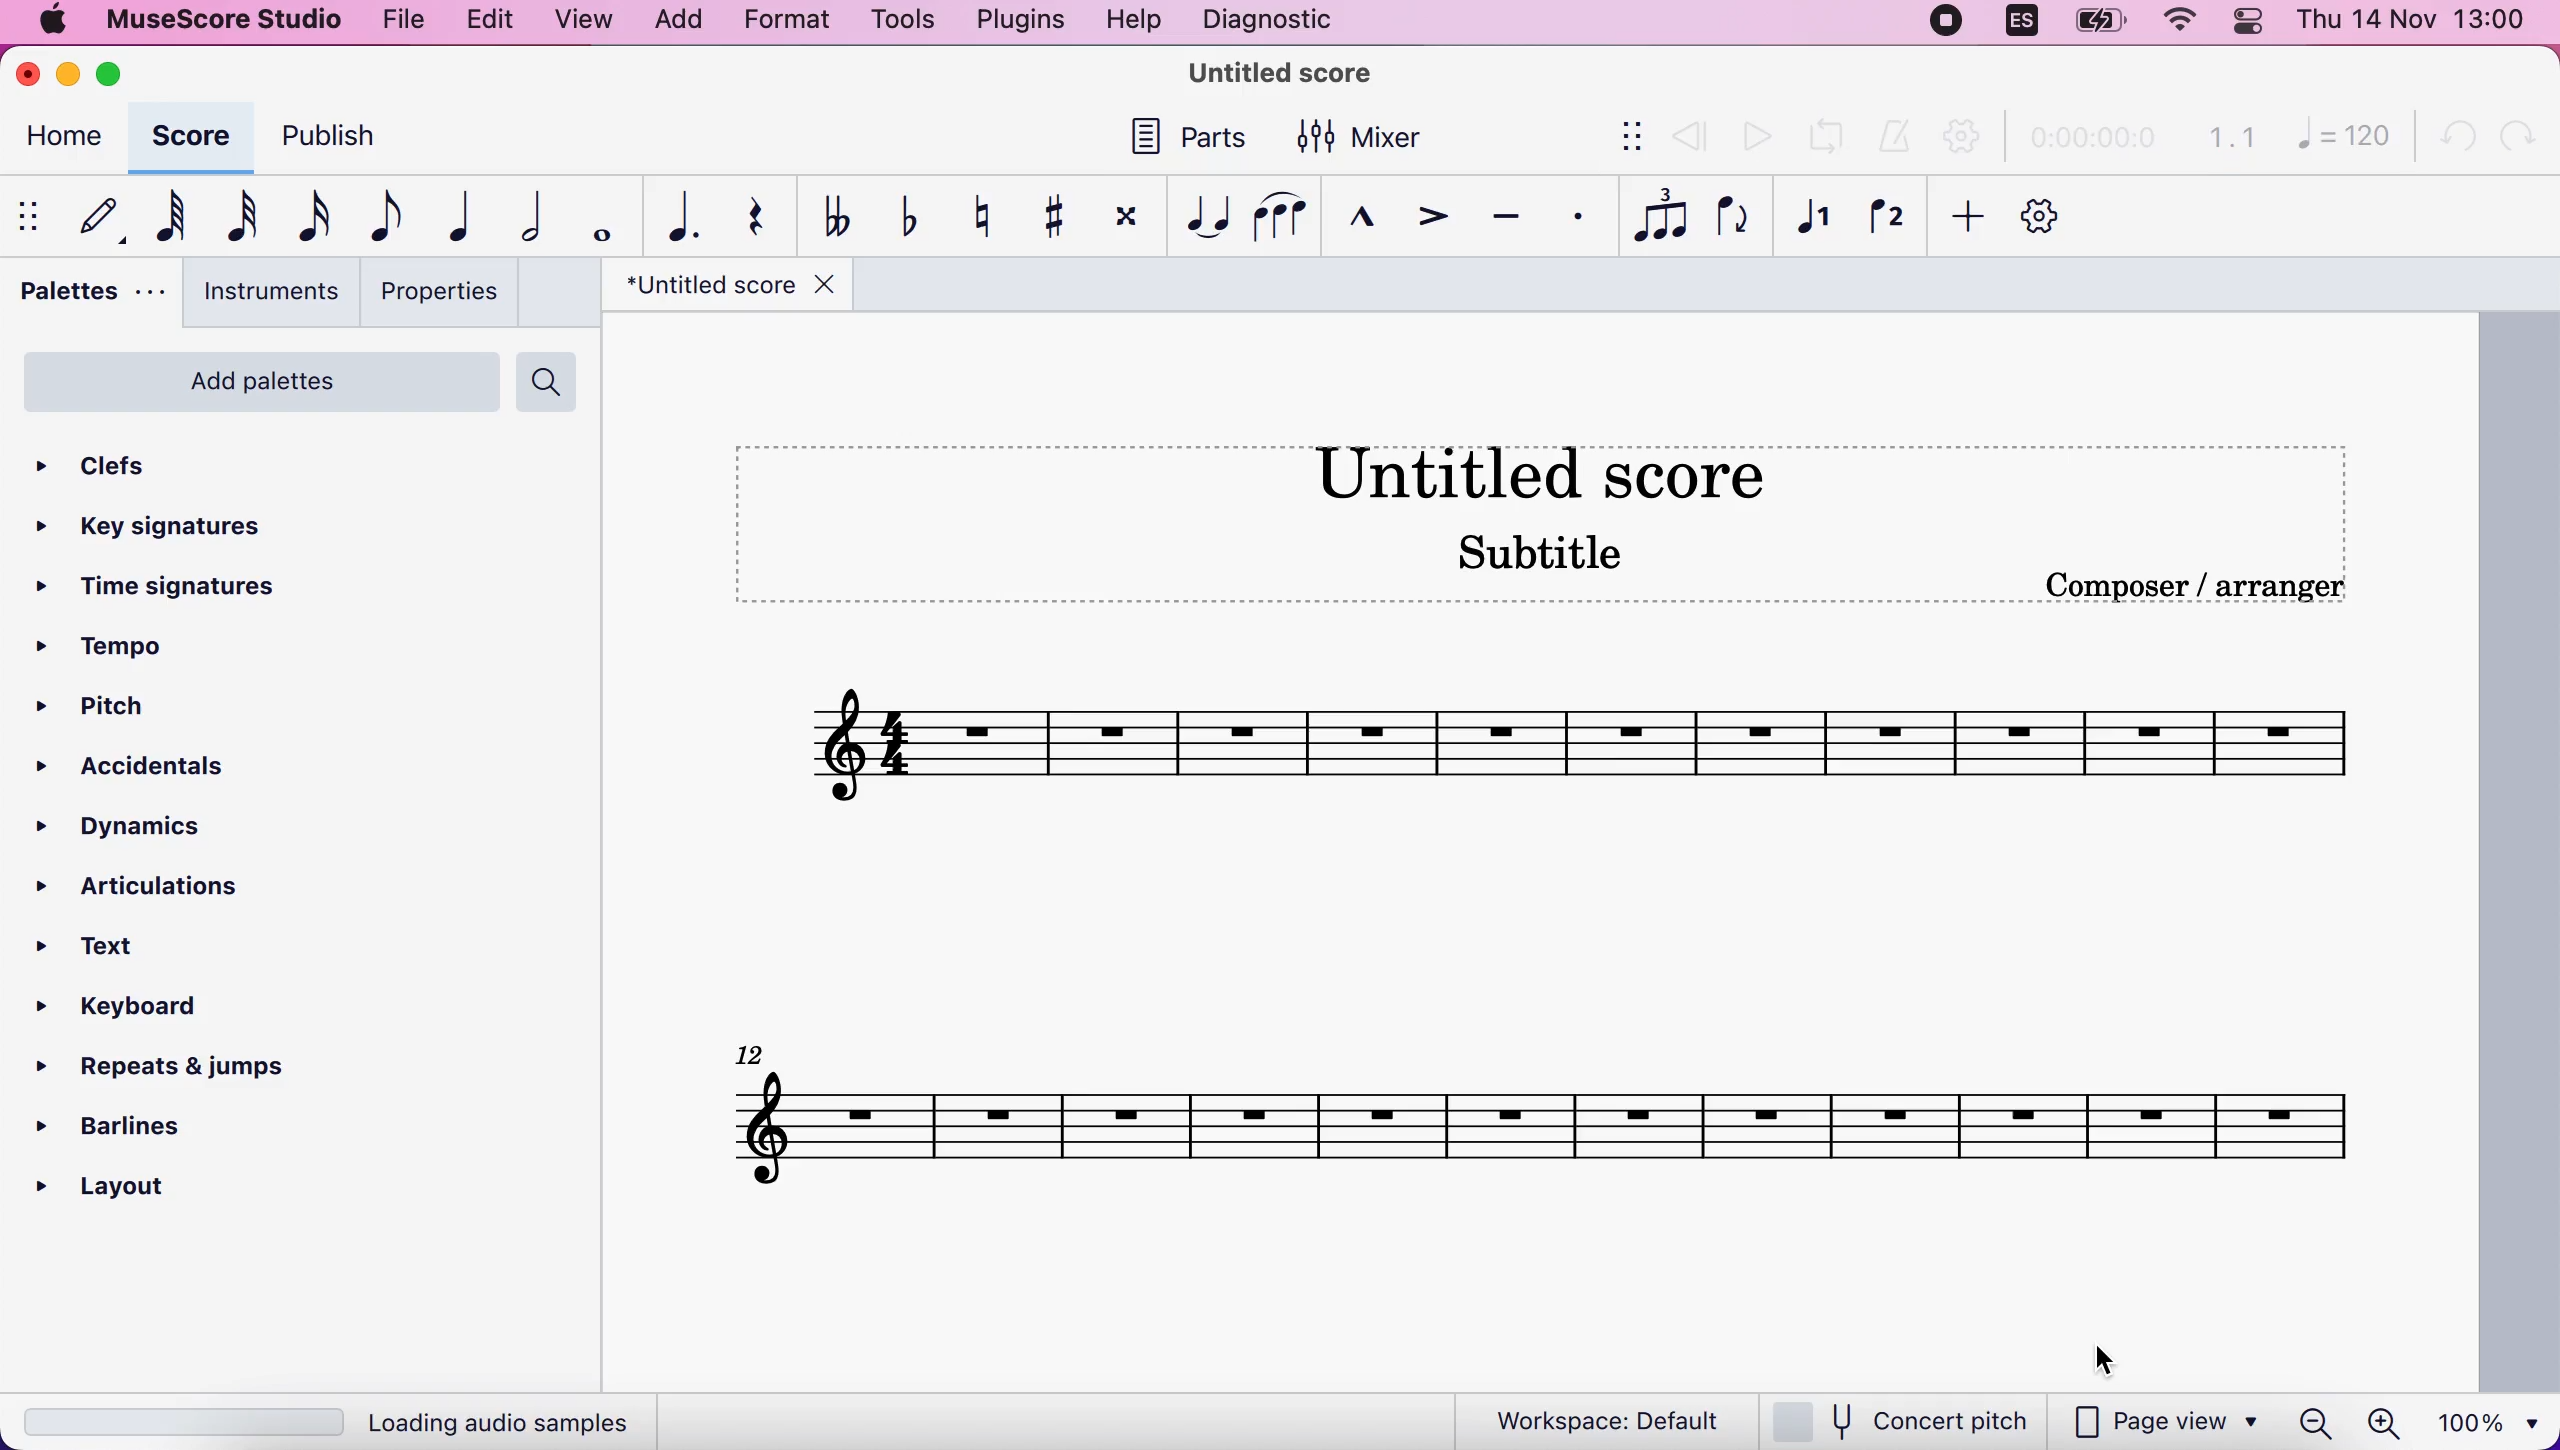  What do you see at coordinates (2448, 137) in the screenshot?
I see `undo` at bounding box center [2448, 137].